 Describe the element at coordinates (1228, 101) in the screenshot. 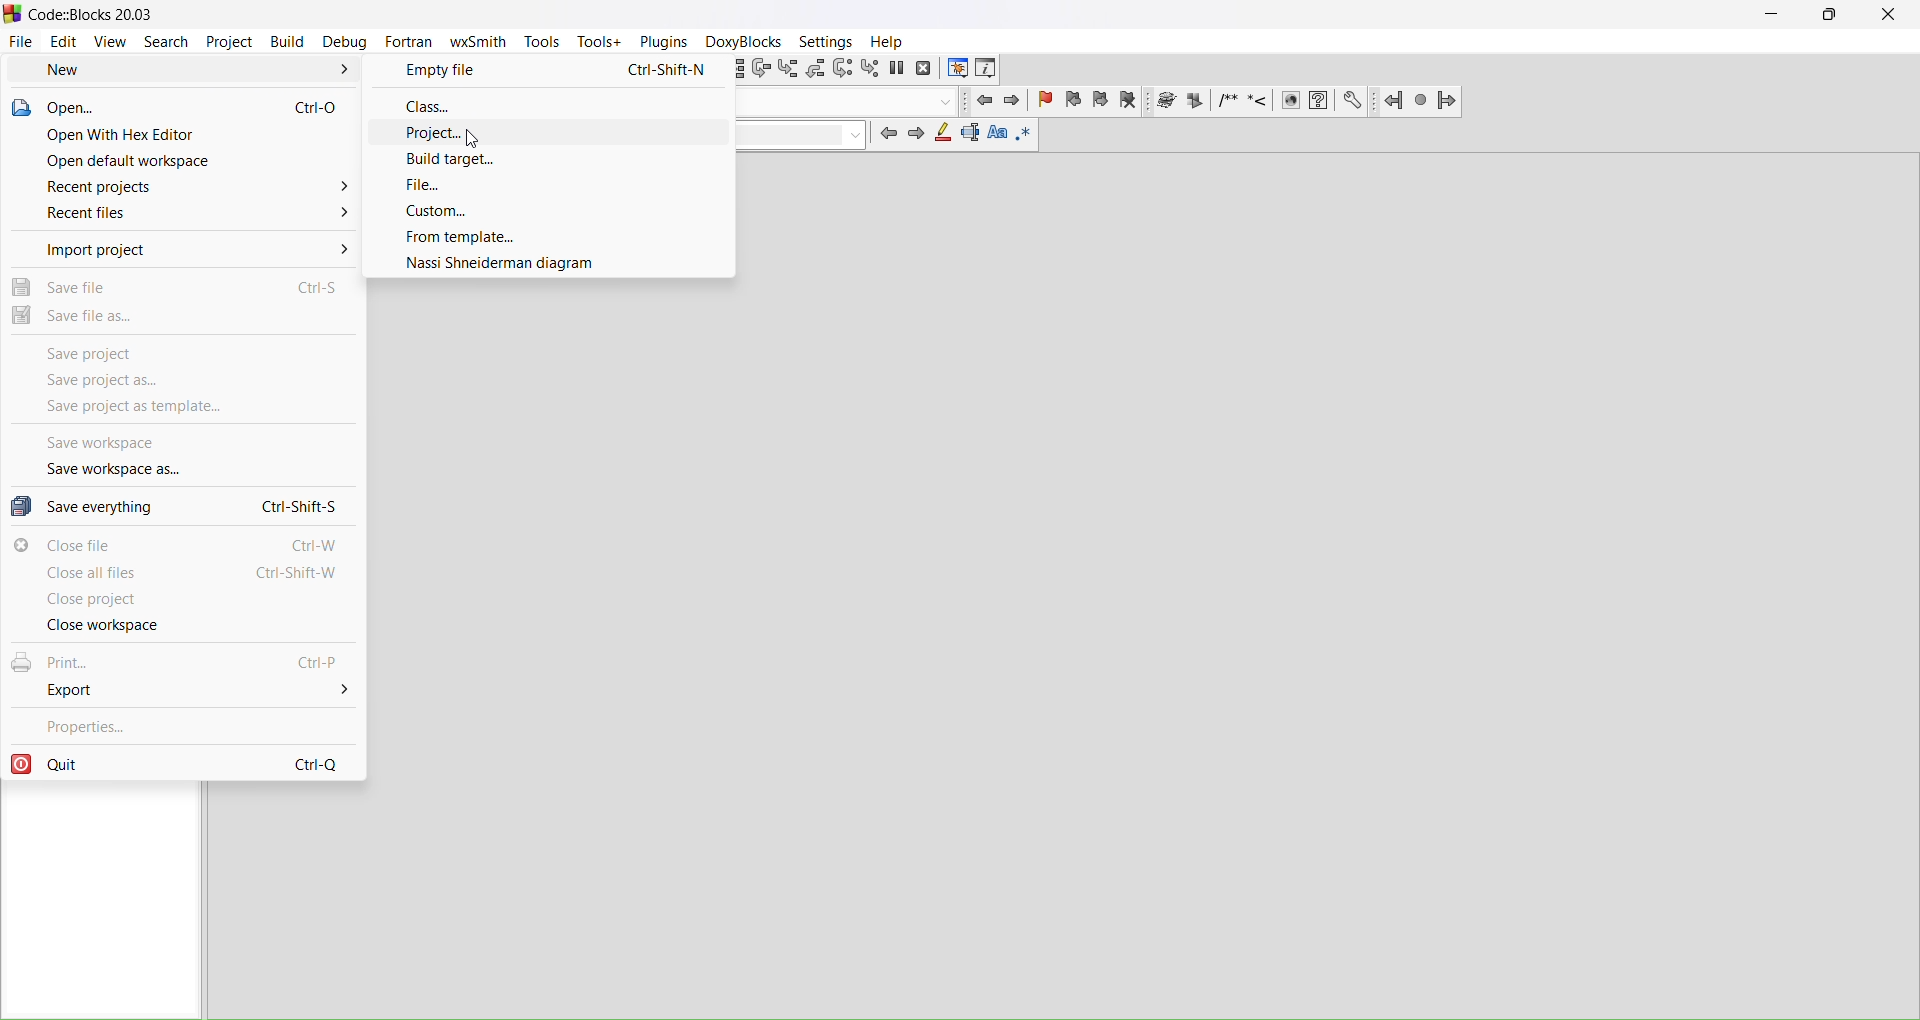

I see `Insert comment block` at that location.